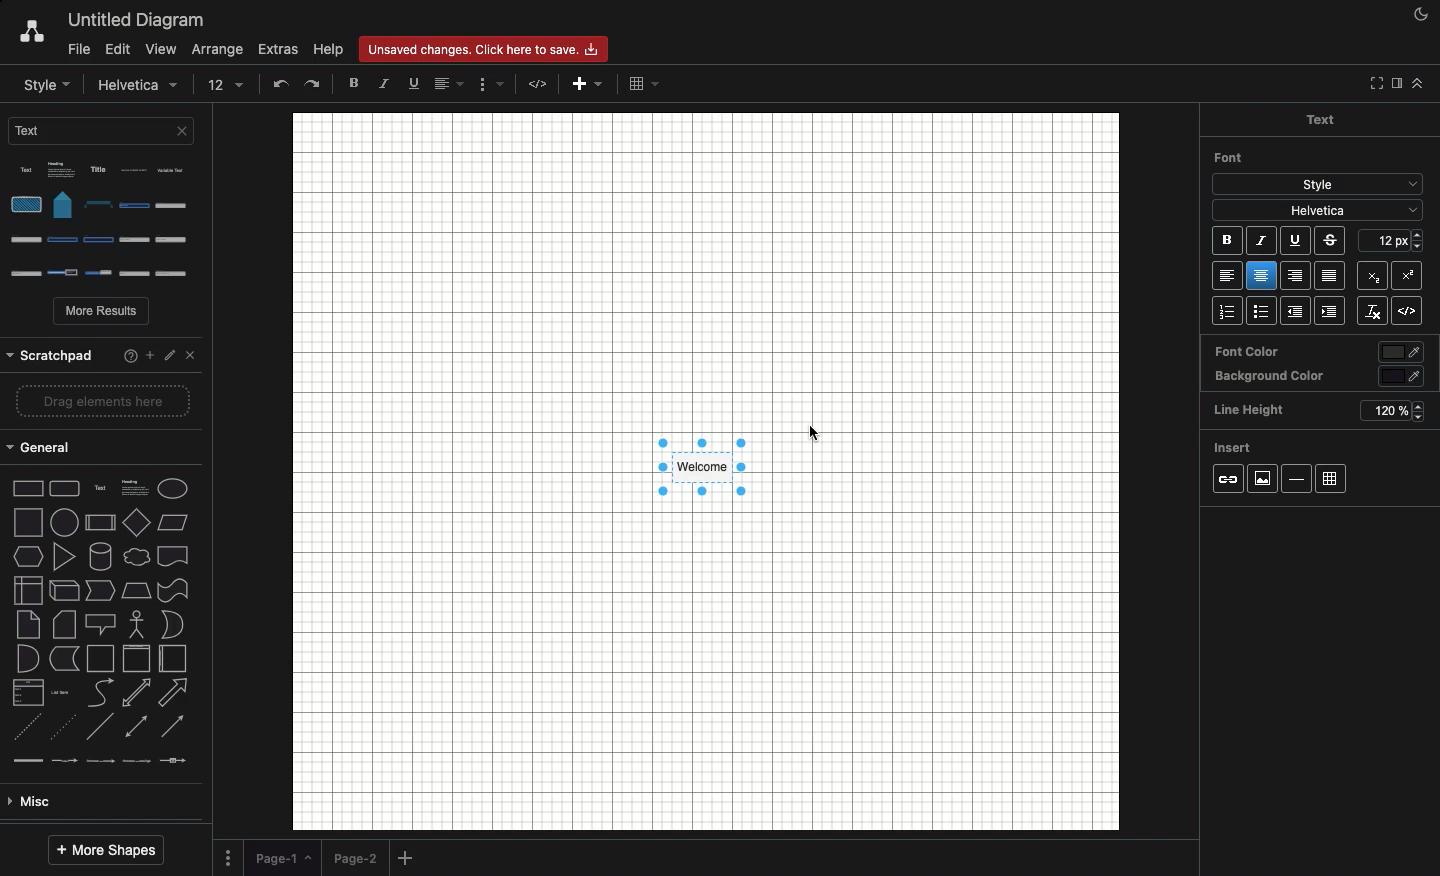 The height and width of the screenshot is (876, 1440). Describe the element at coordinates (1291, 311) in the screenshot. I see `Unindent` at that location.